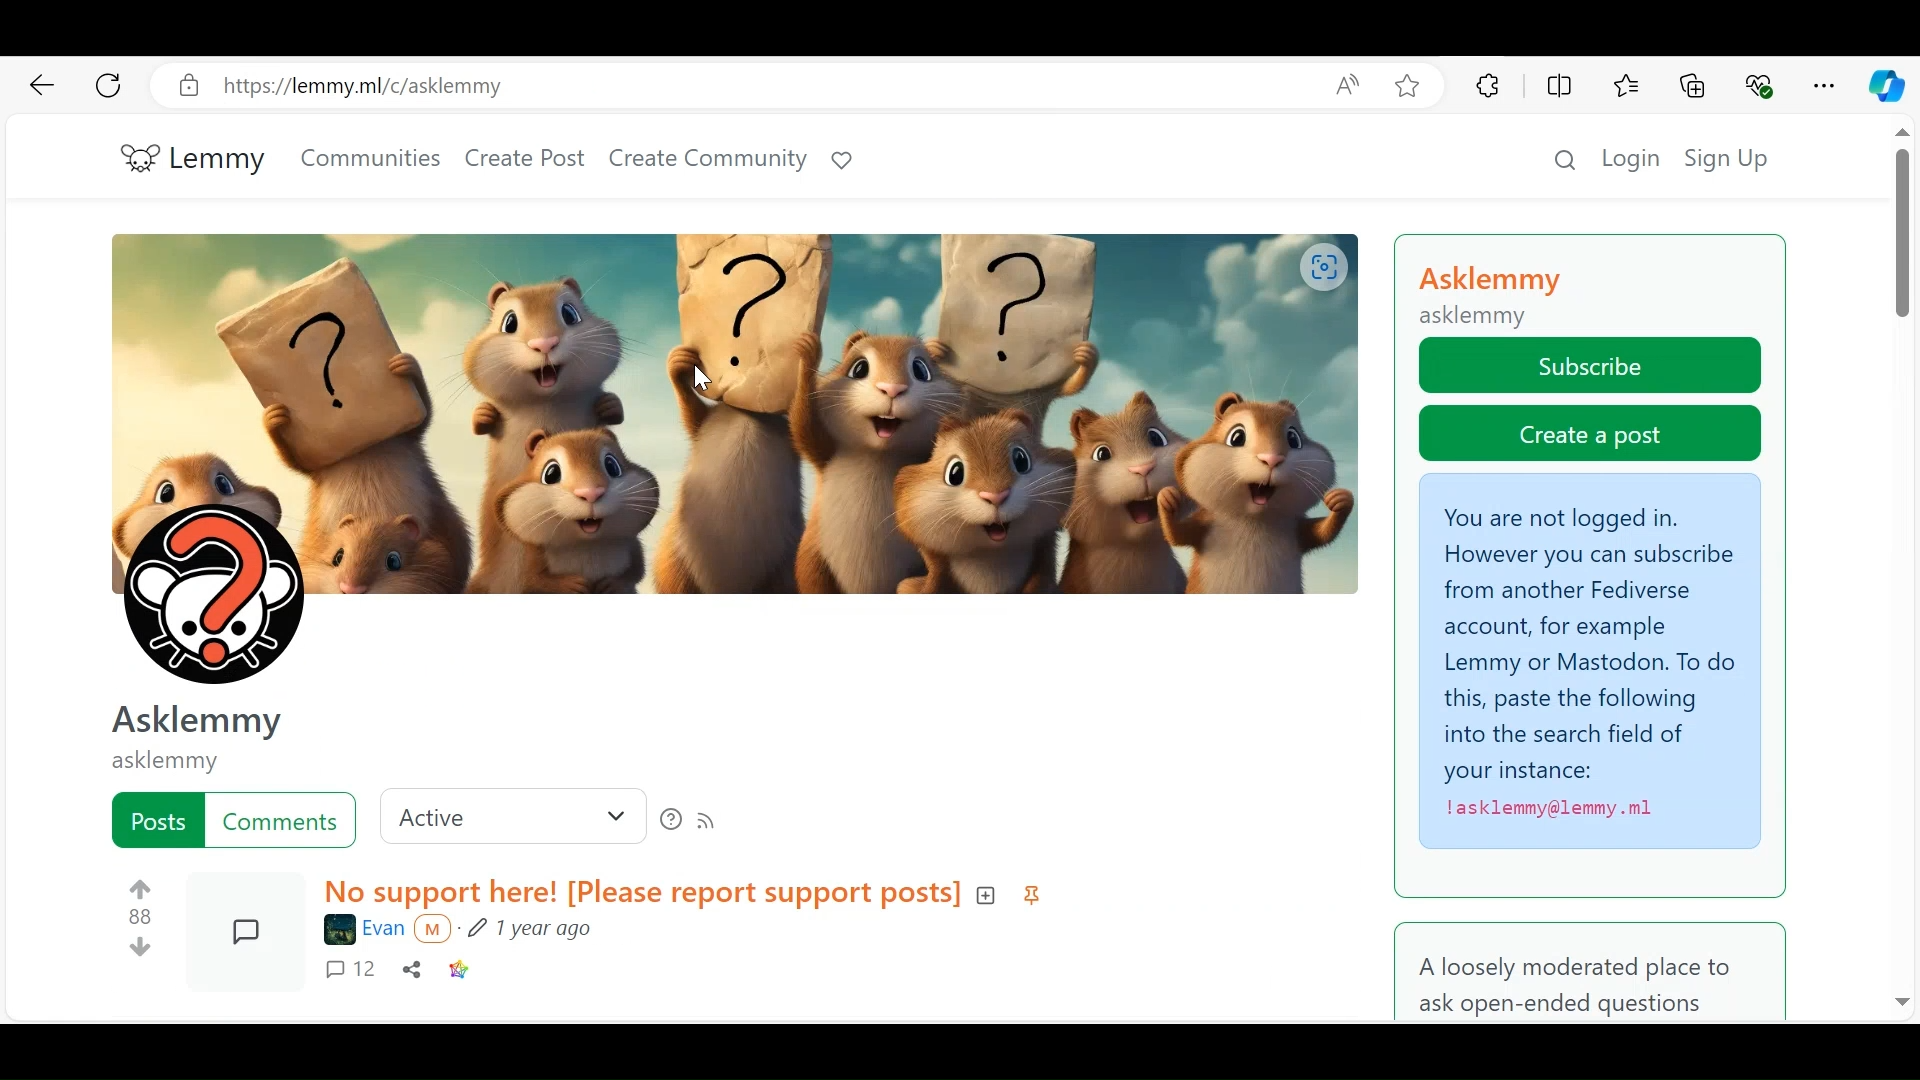  What do you see at coordinates (413, 972) in the screenshot?
I see `Share` at bounding box center [413, 972].